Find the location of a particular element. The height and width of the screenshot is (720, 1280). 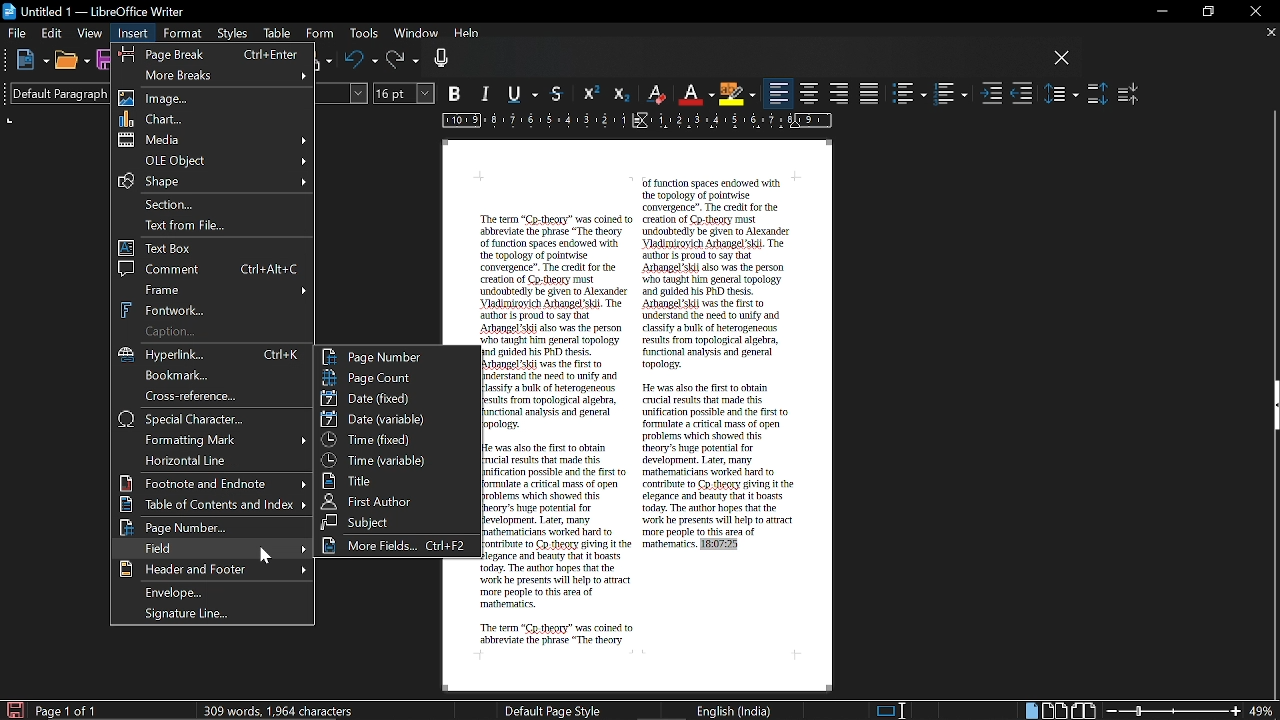

File is located at coordinates (17, 32).